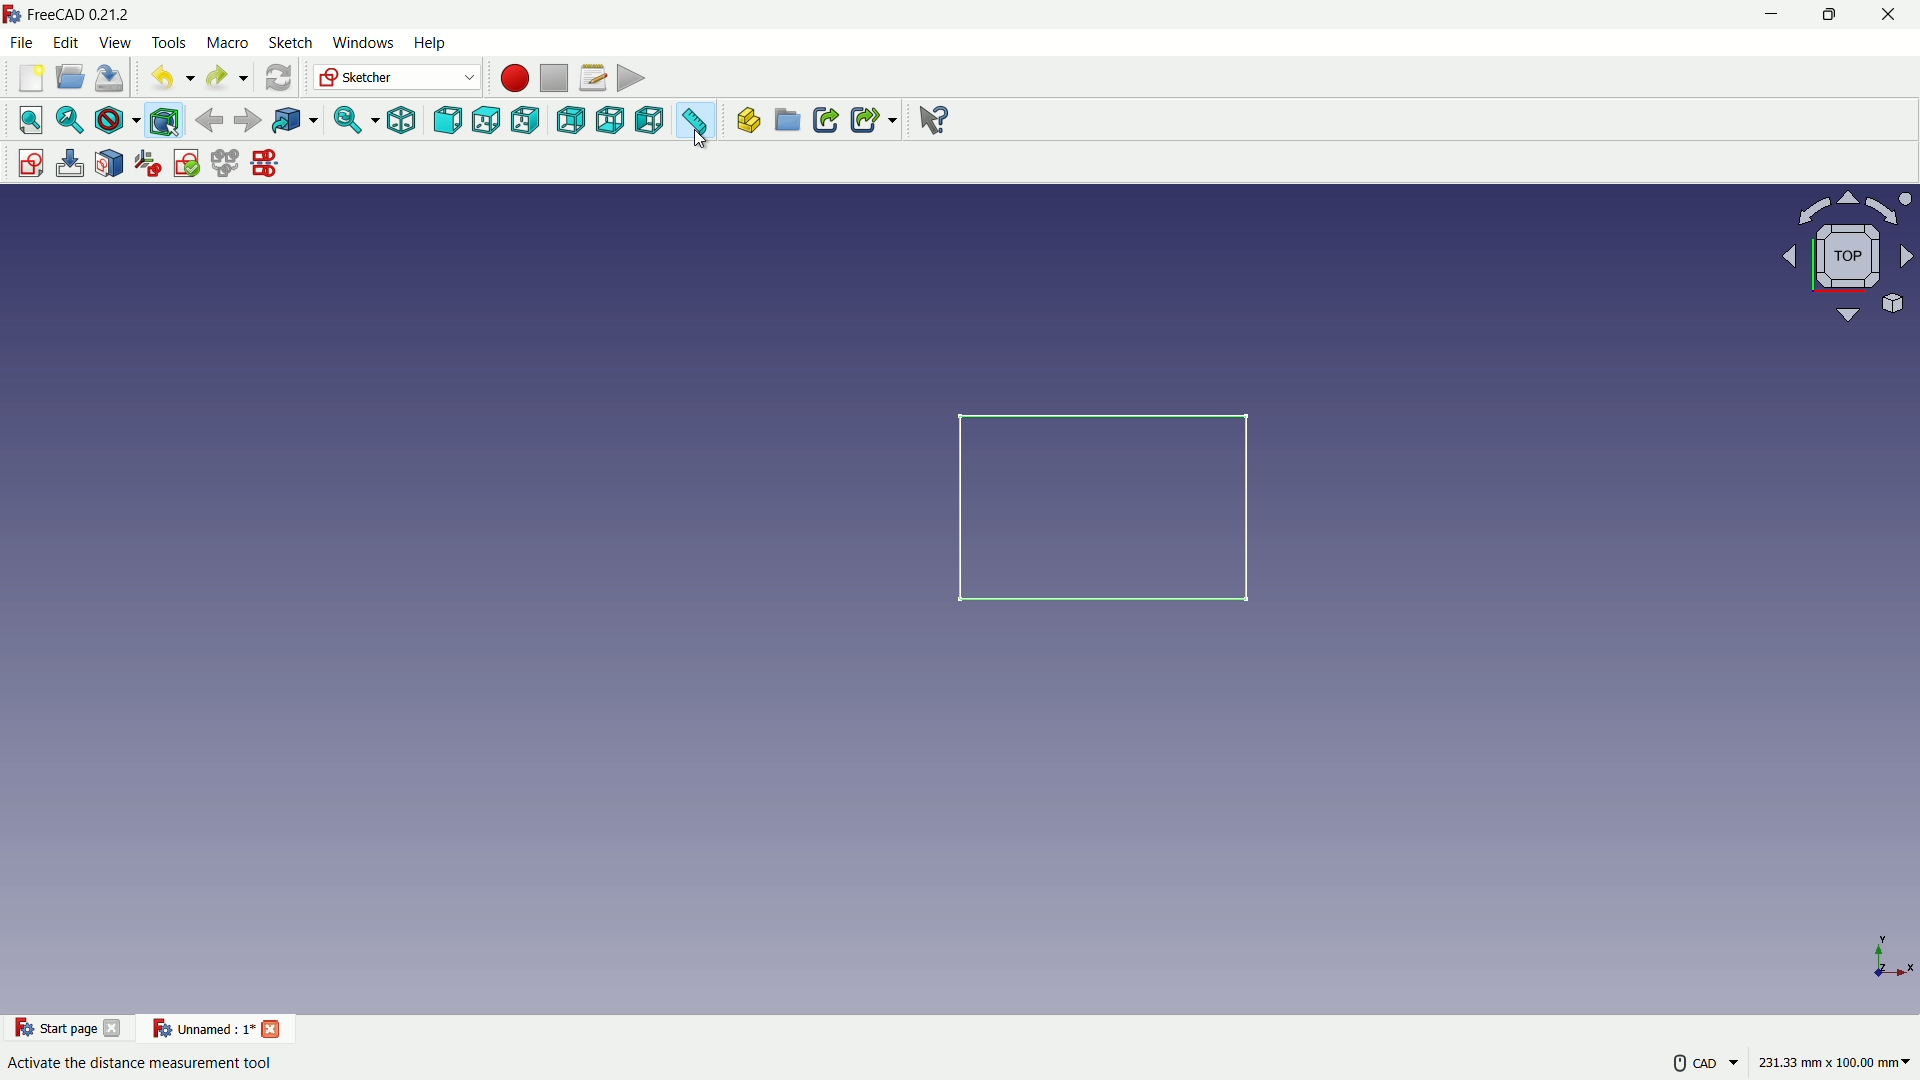 The image size is (1920, 1080). What do you see at coordinates (69, 163) in the screenshot?
I see `edit sketch` at bounding box center [69, 163].